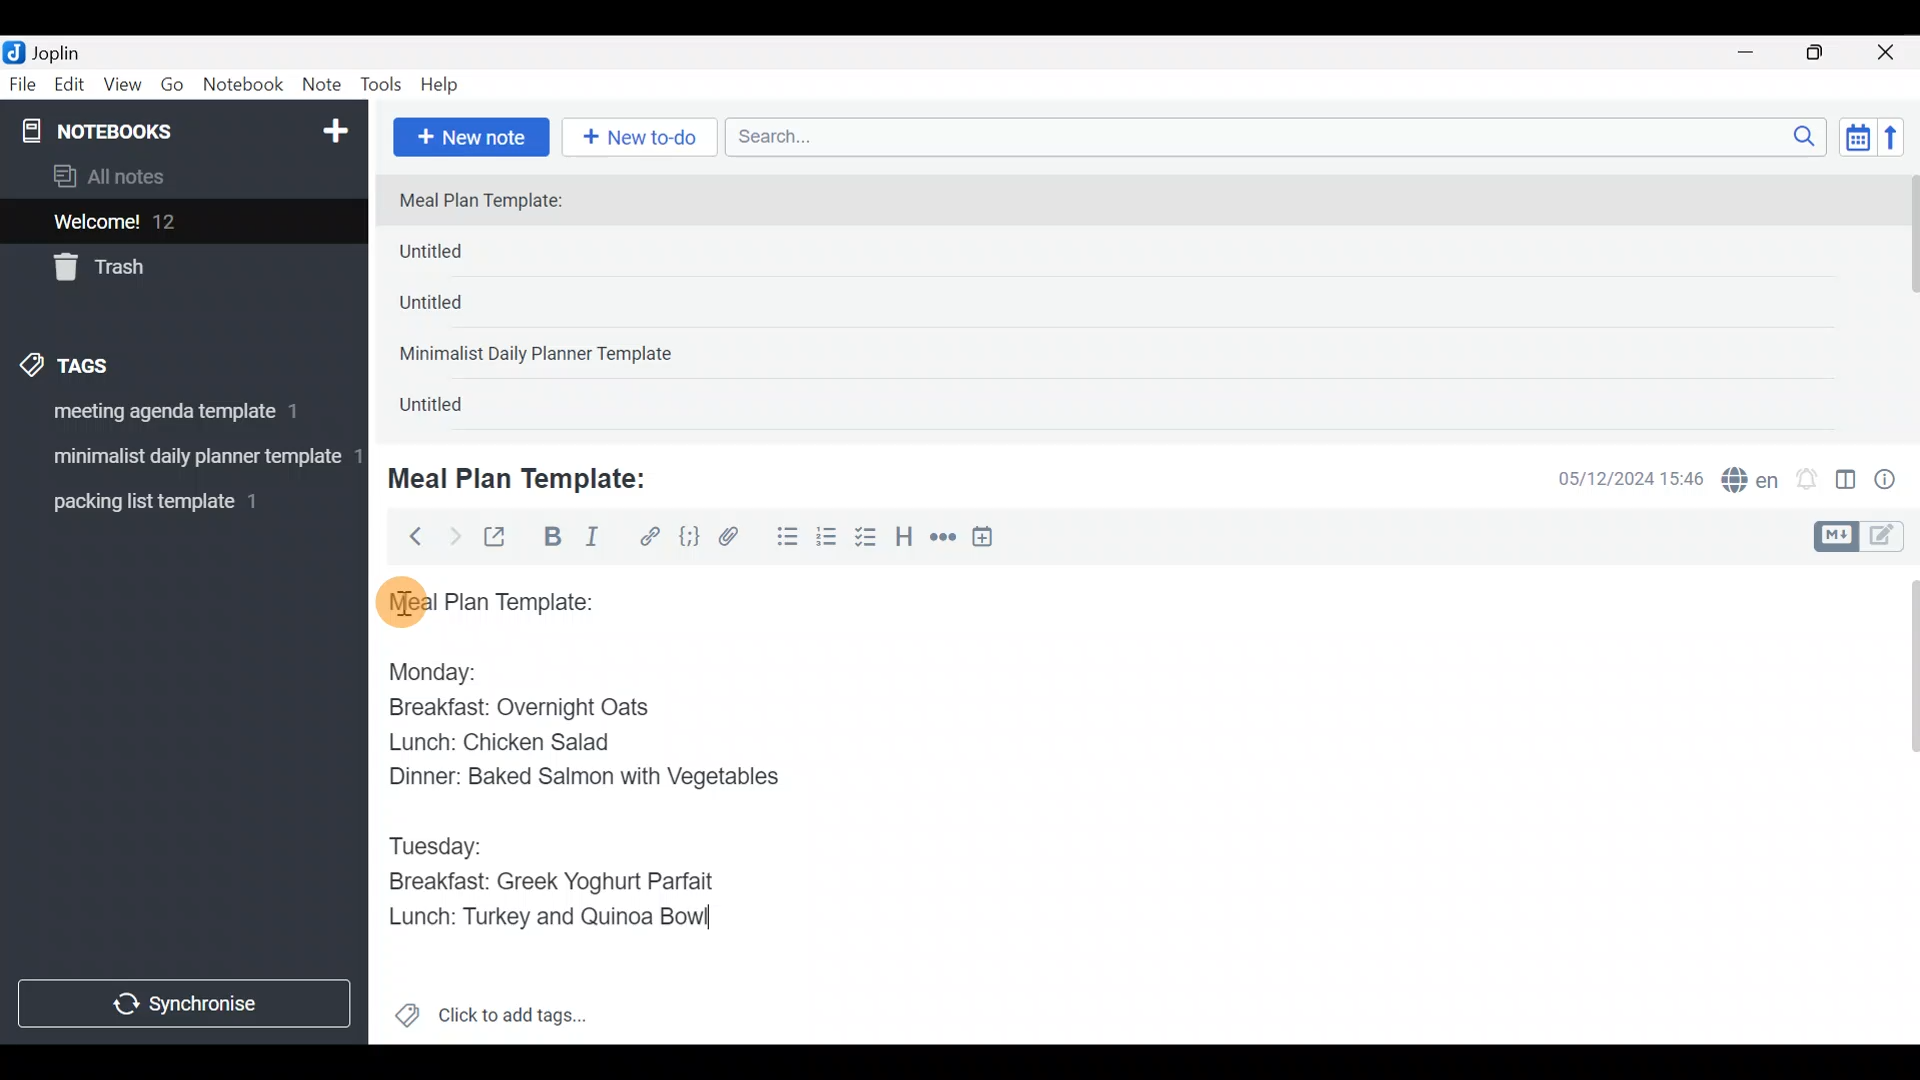 The image size is (1920, 1080). Describe the element at coordinates (493, 202) in the screenshot. I see `Meal Plan Template:` at that location.